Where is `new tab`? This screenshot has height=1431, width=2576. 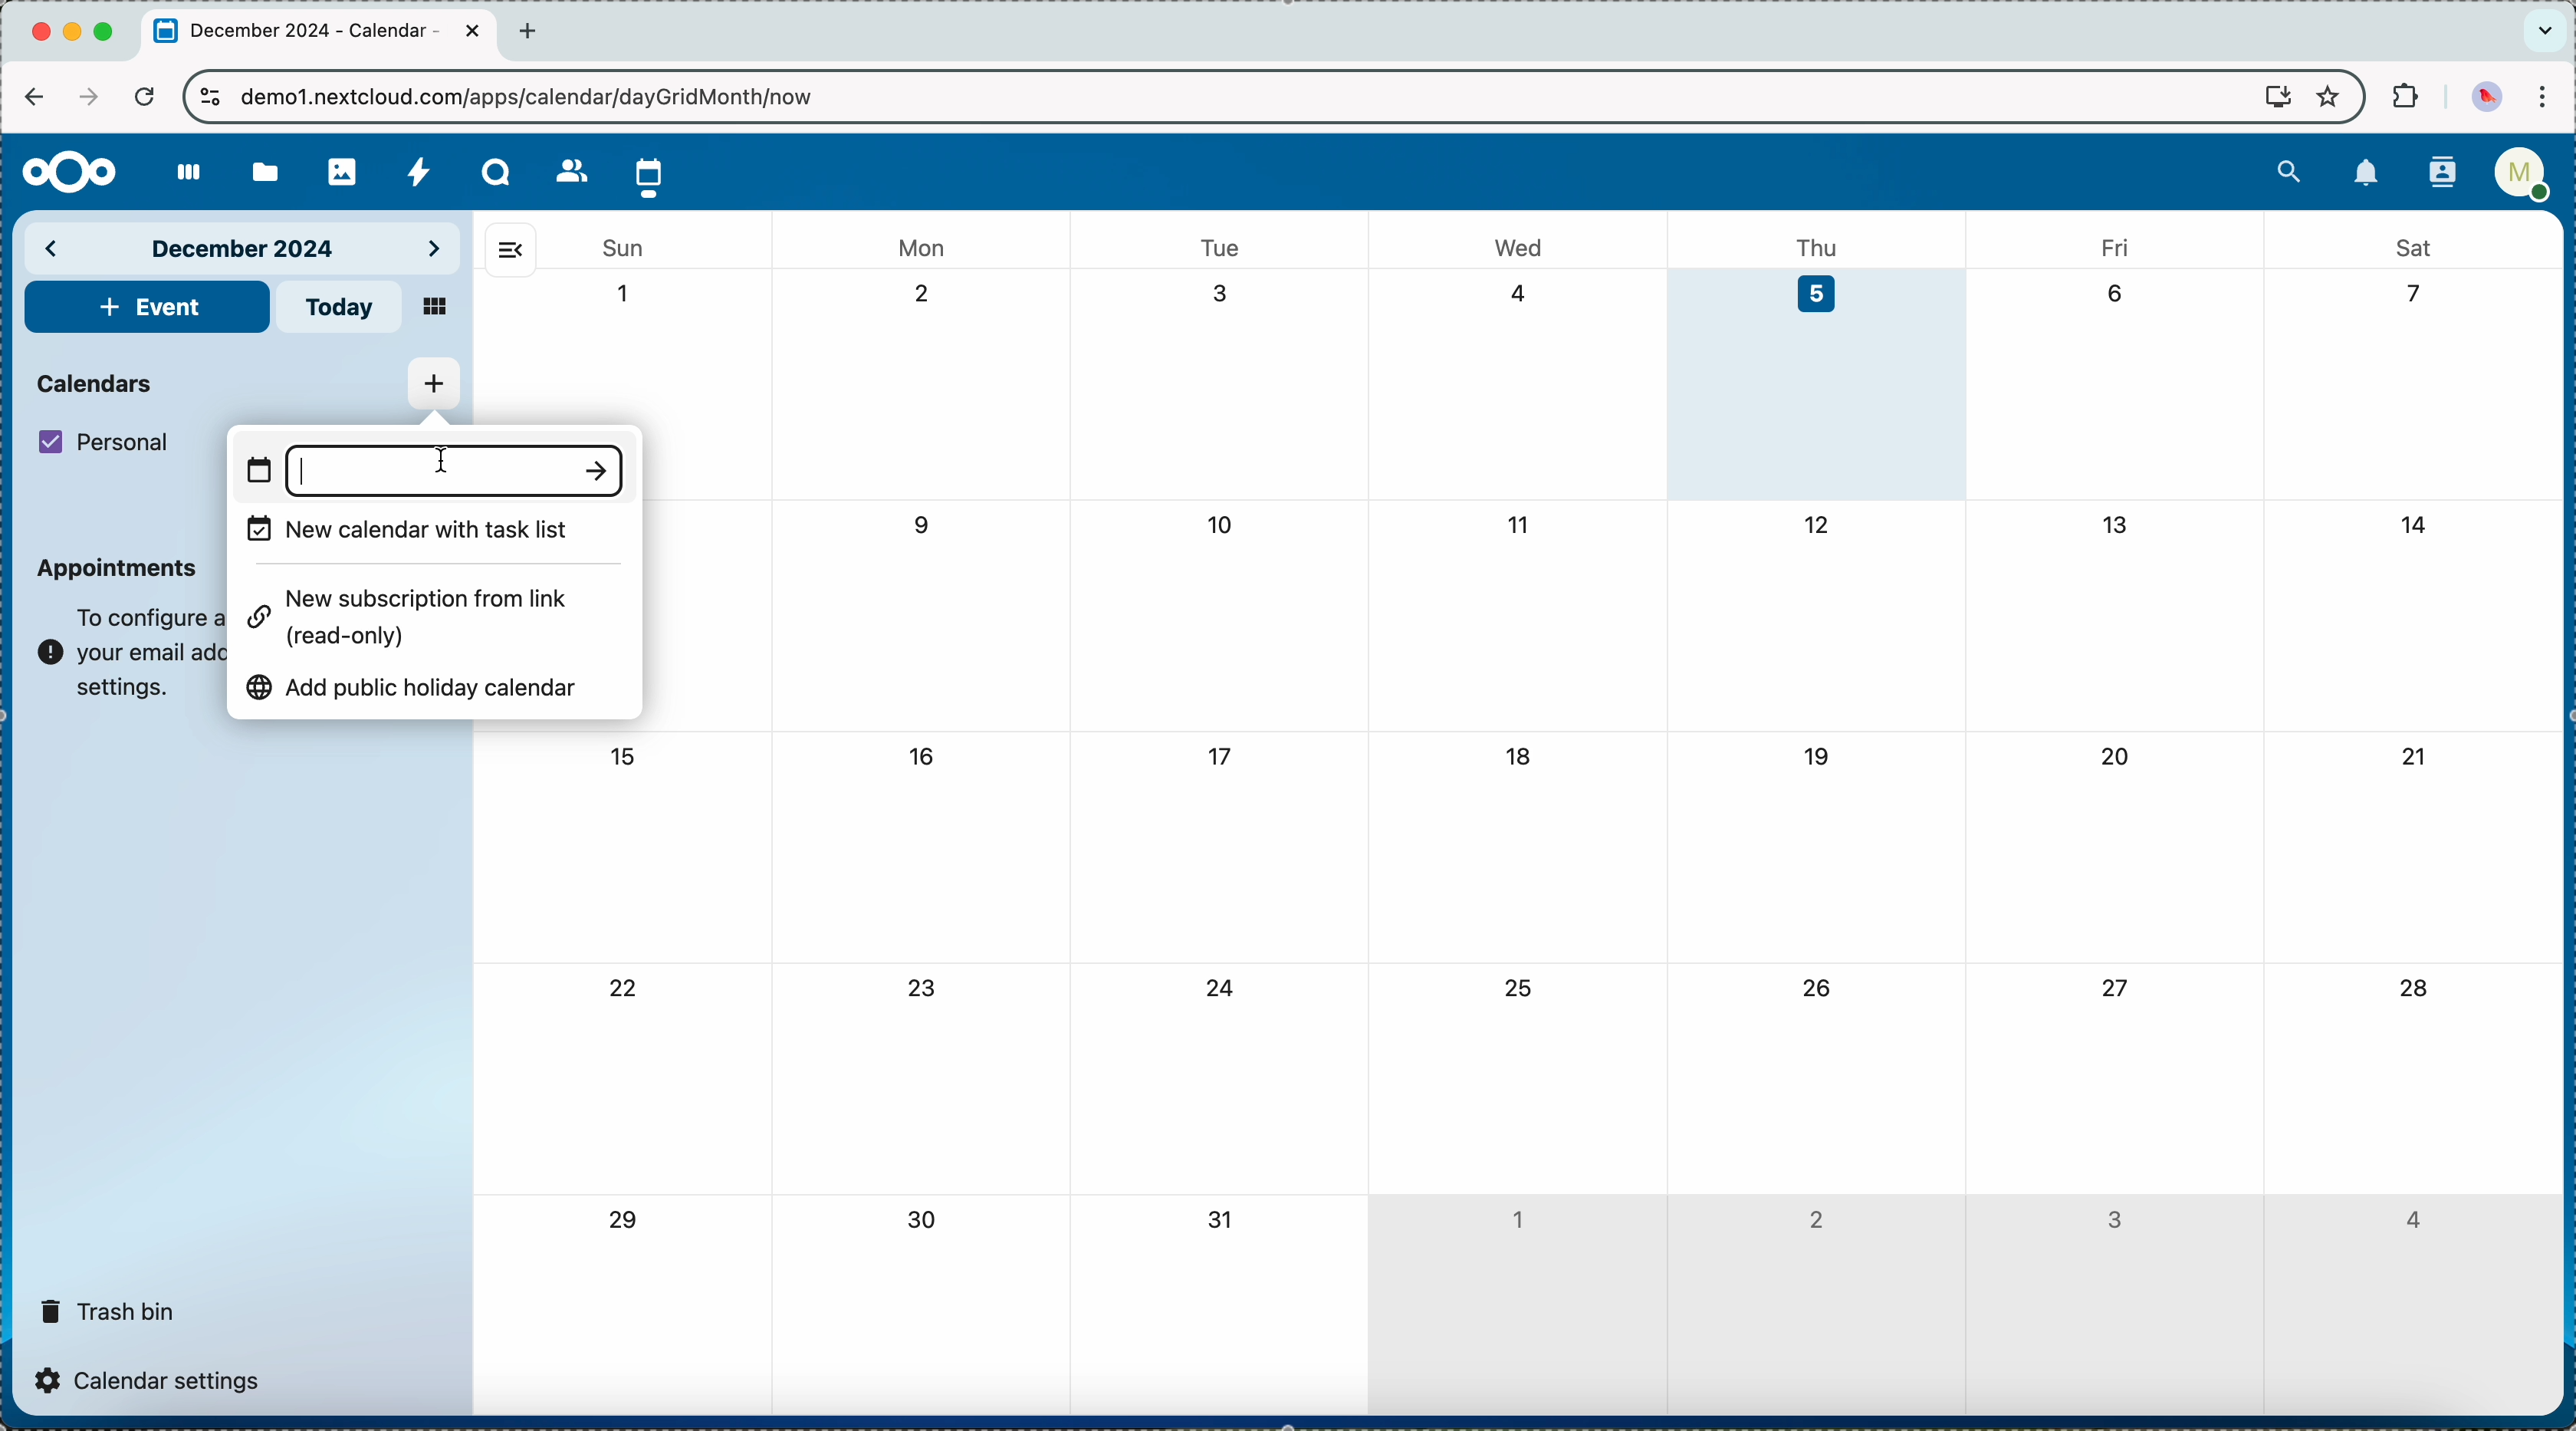
new tab is located at coordinates (534, 31).